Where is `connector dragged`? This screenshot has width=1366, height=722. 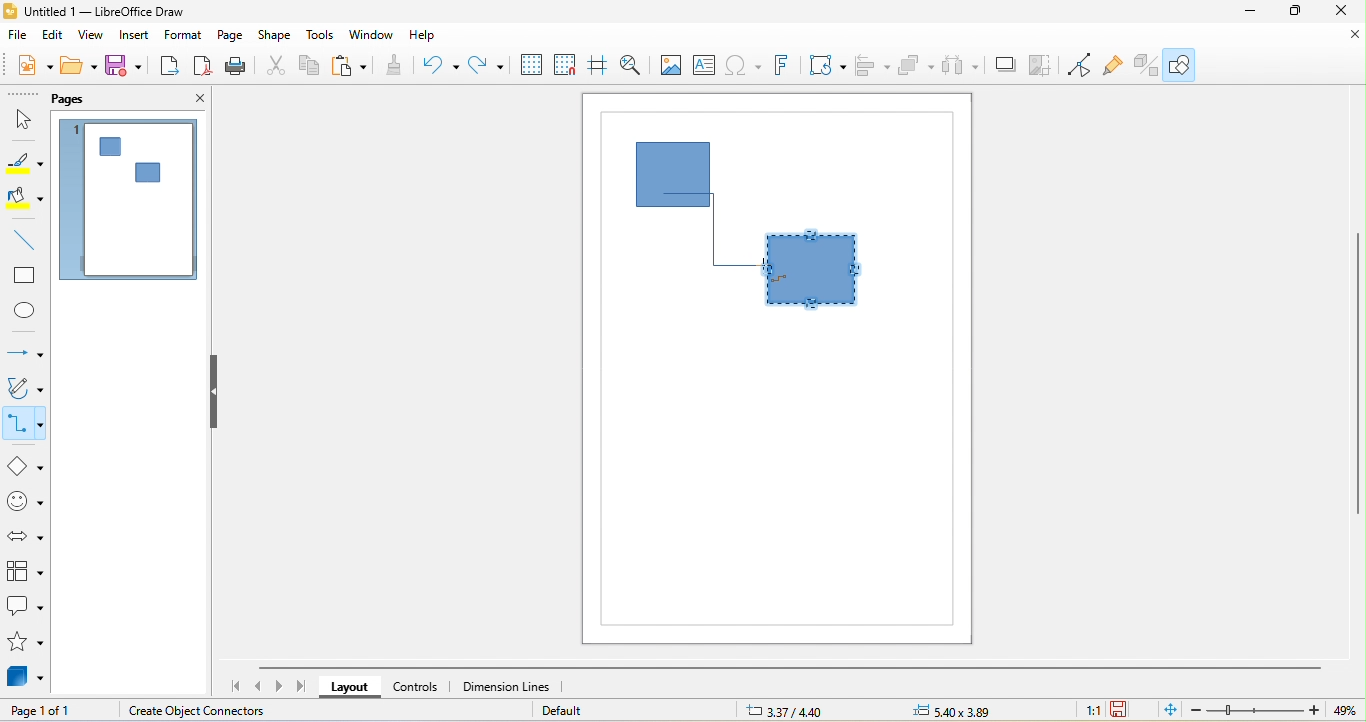
connector dragged is located at coordinates (718, 230).